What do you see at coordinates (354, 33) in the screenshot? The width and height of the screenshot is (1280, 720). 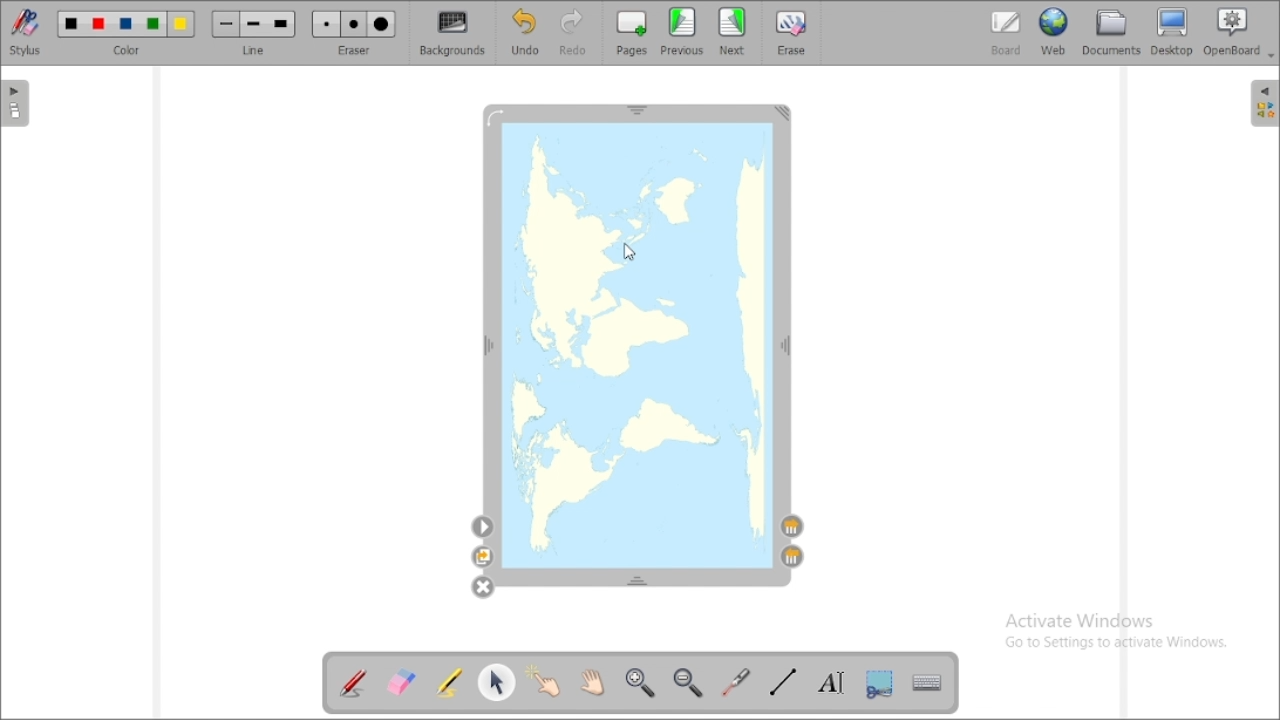 I see `eraser` at bounding box center [354, 33].